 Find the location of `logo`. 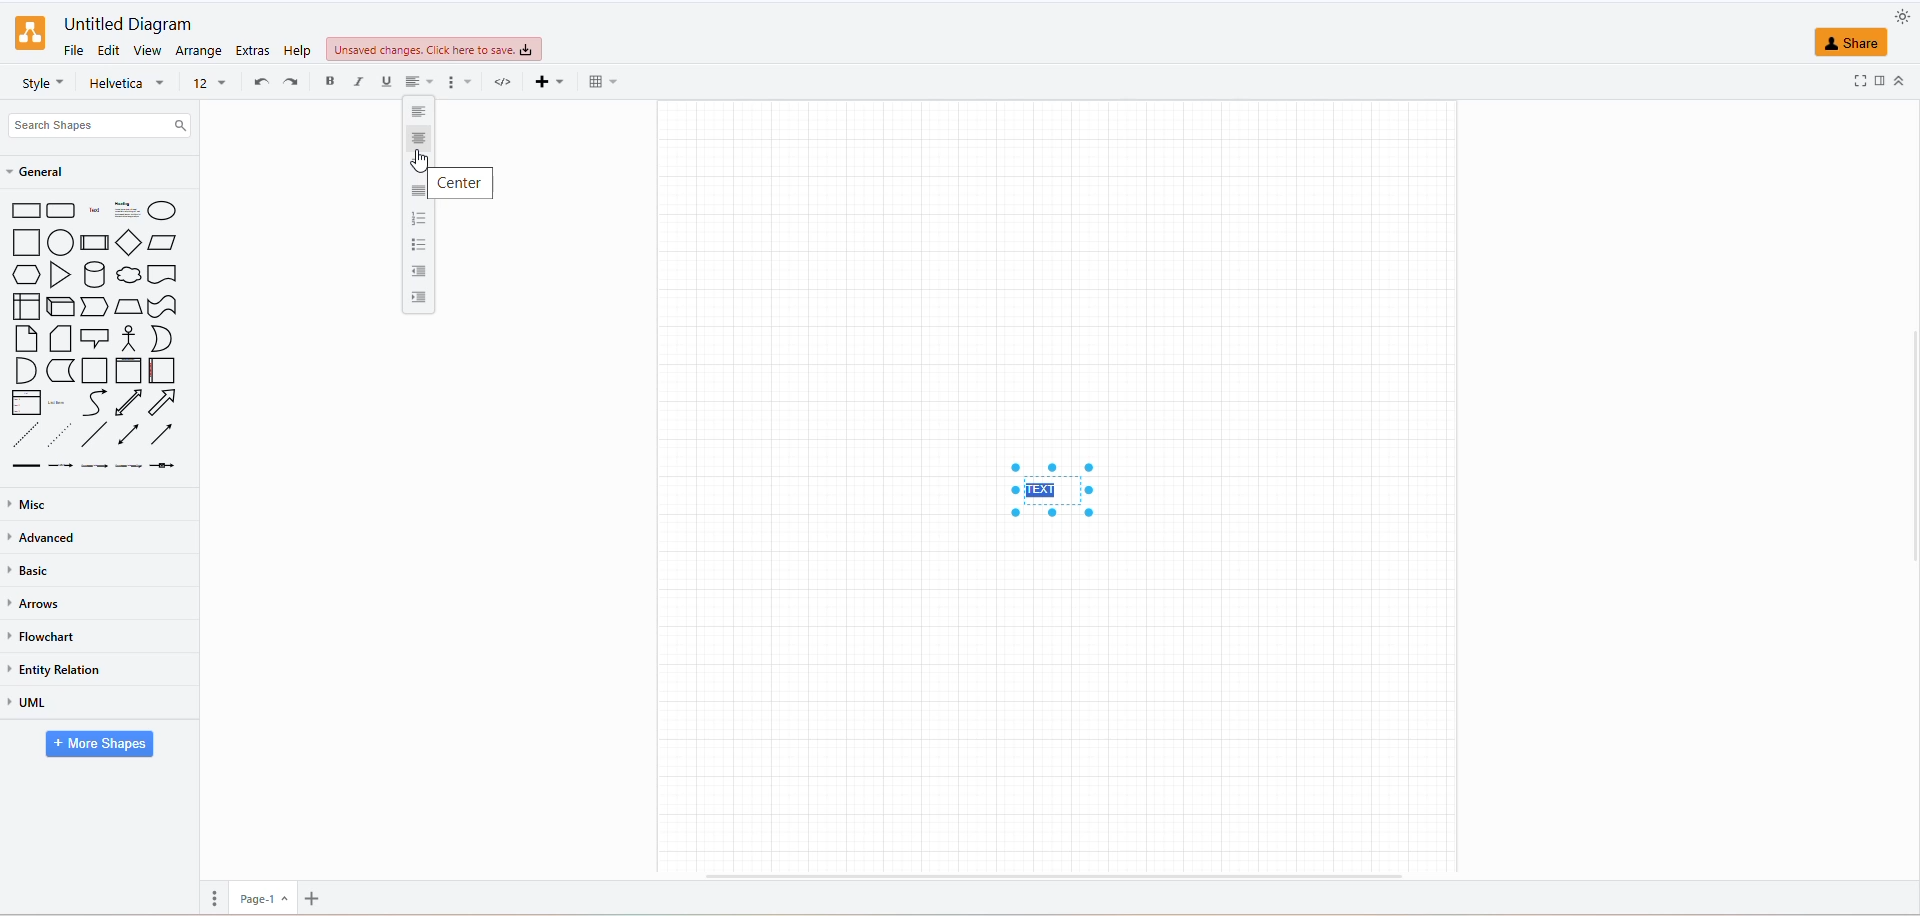

logo is located at coordinates (28, 33).